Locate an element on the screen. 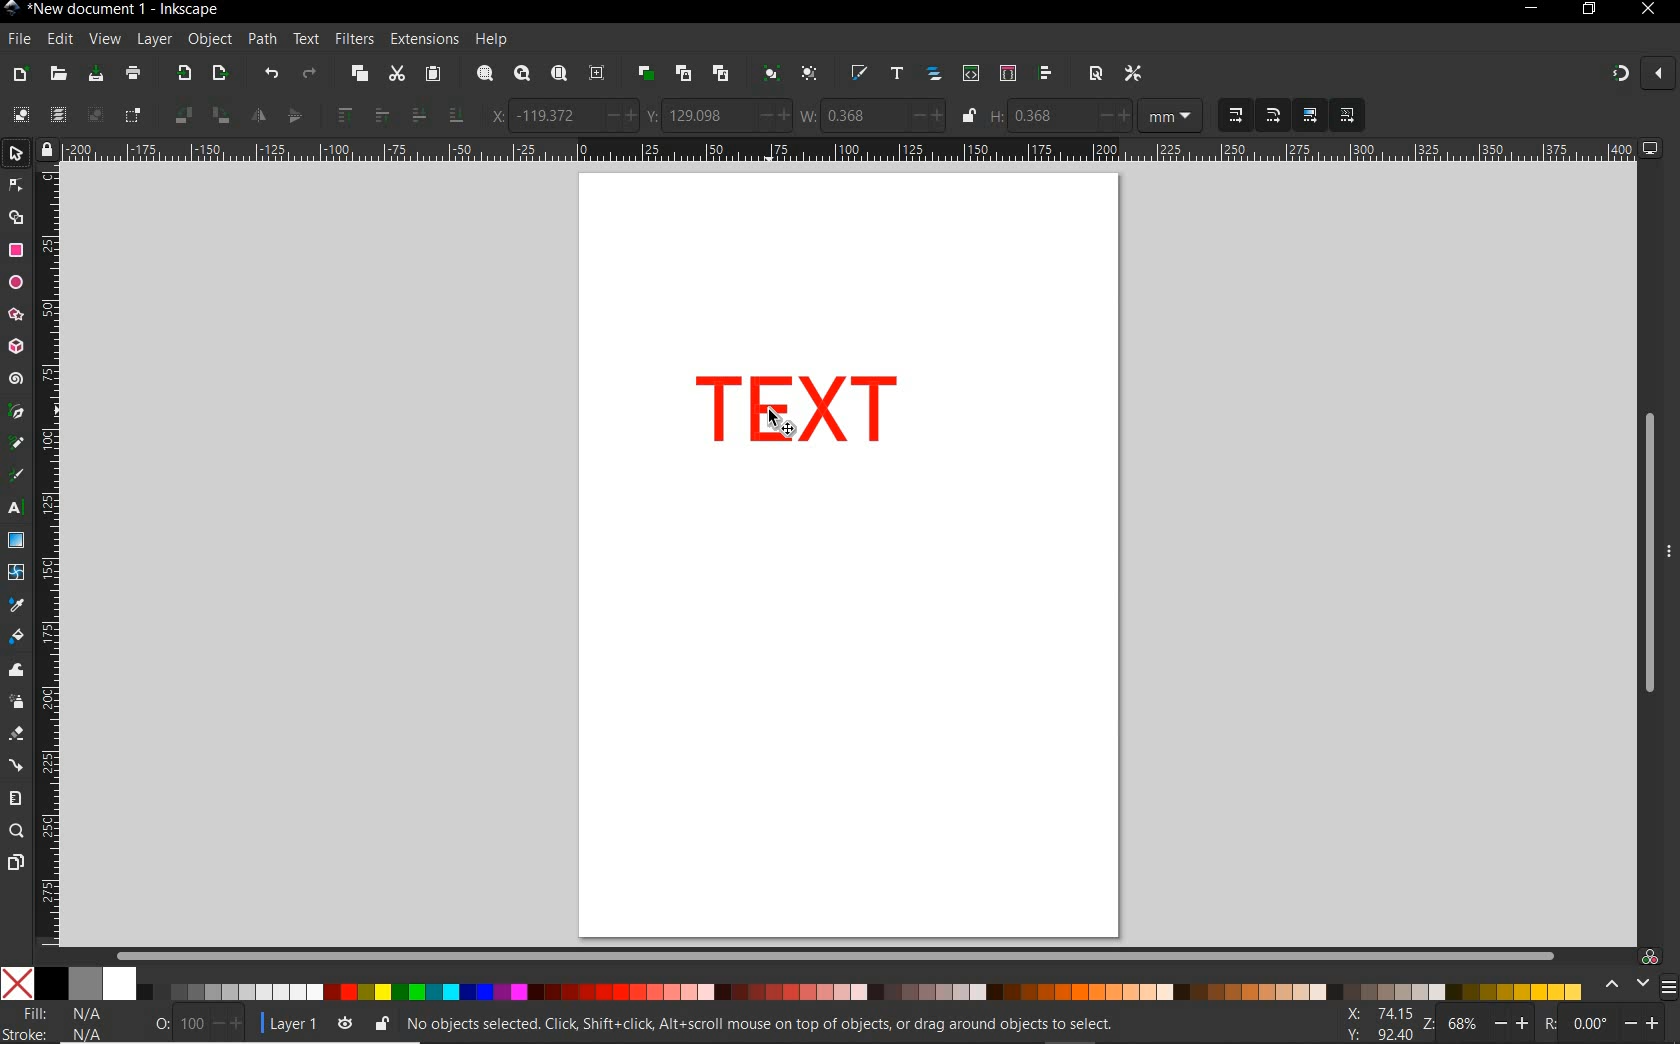 The image size is (1680, 1044). ZOOM TOOL is located at coordinates (17, 832).